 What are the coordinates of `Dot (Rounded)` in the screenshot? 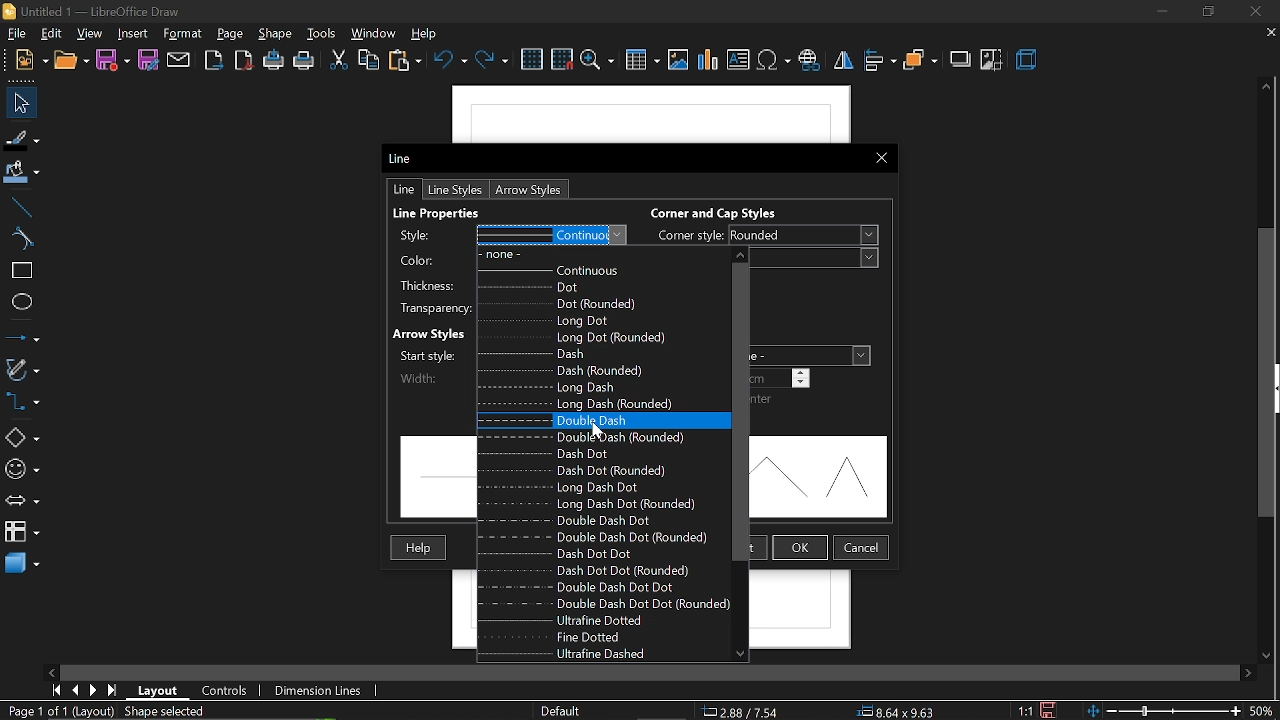 It's located at (598, 303).